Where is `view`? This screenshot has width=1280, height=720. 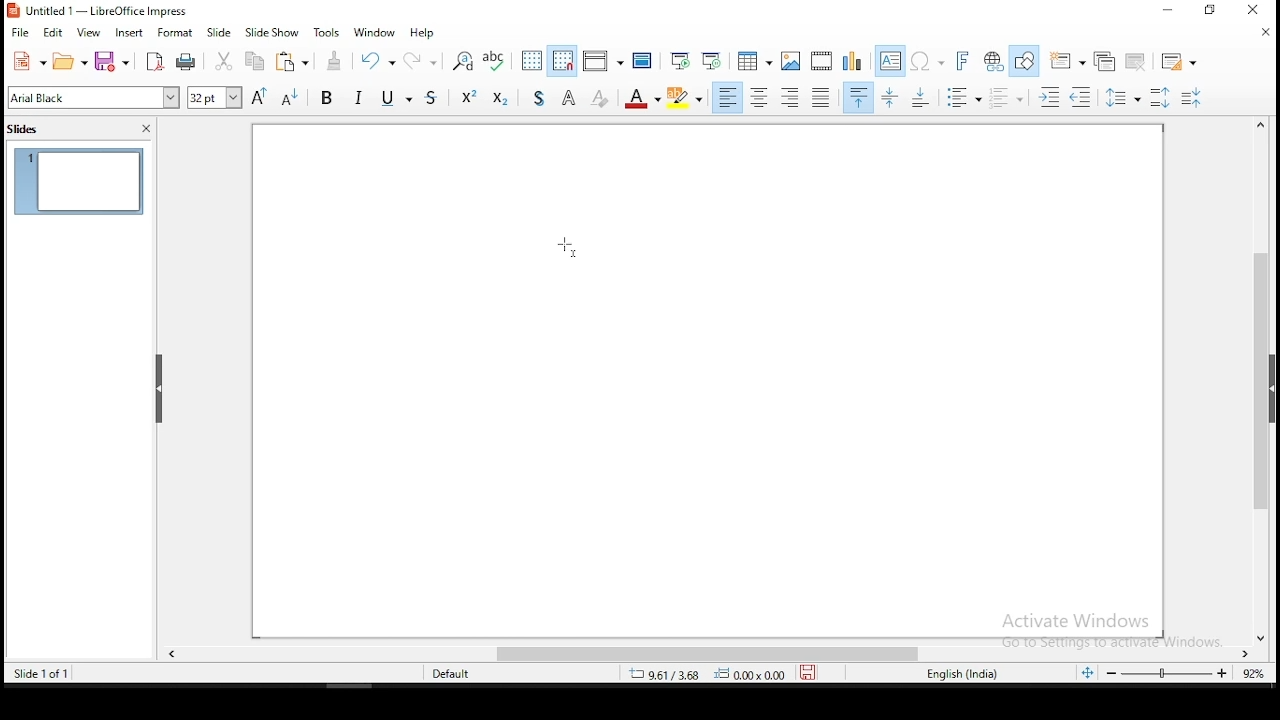 view is located at coordinates (90, 34).